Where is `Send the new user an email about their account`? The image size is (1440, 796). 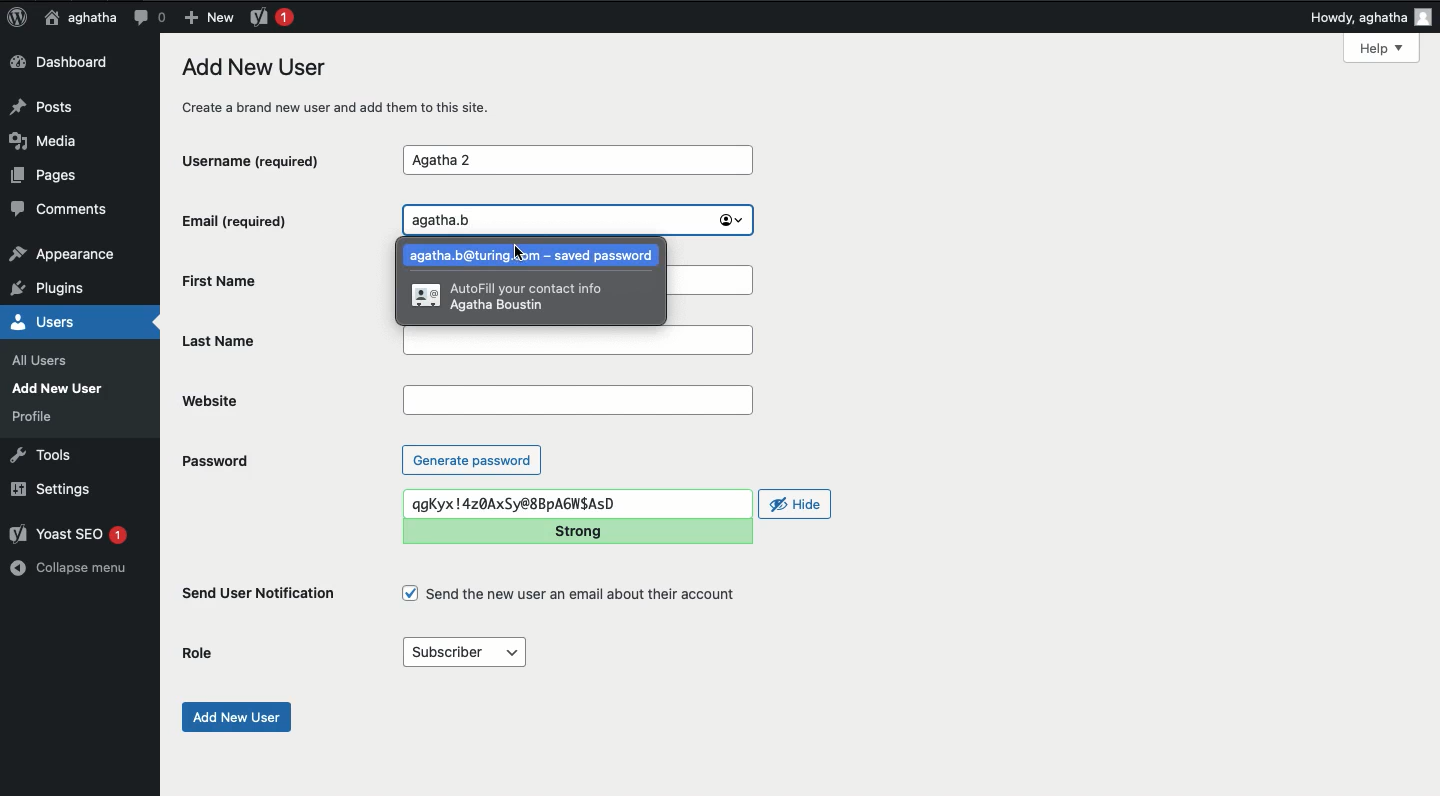 Send the new user an email about their account is located at coordinates (573, 594).